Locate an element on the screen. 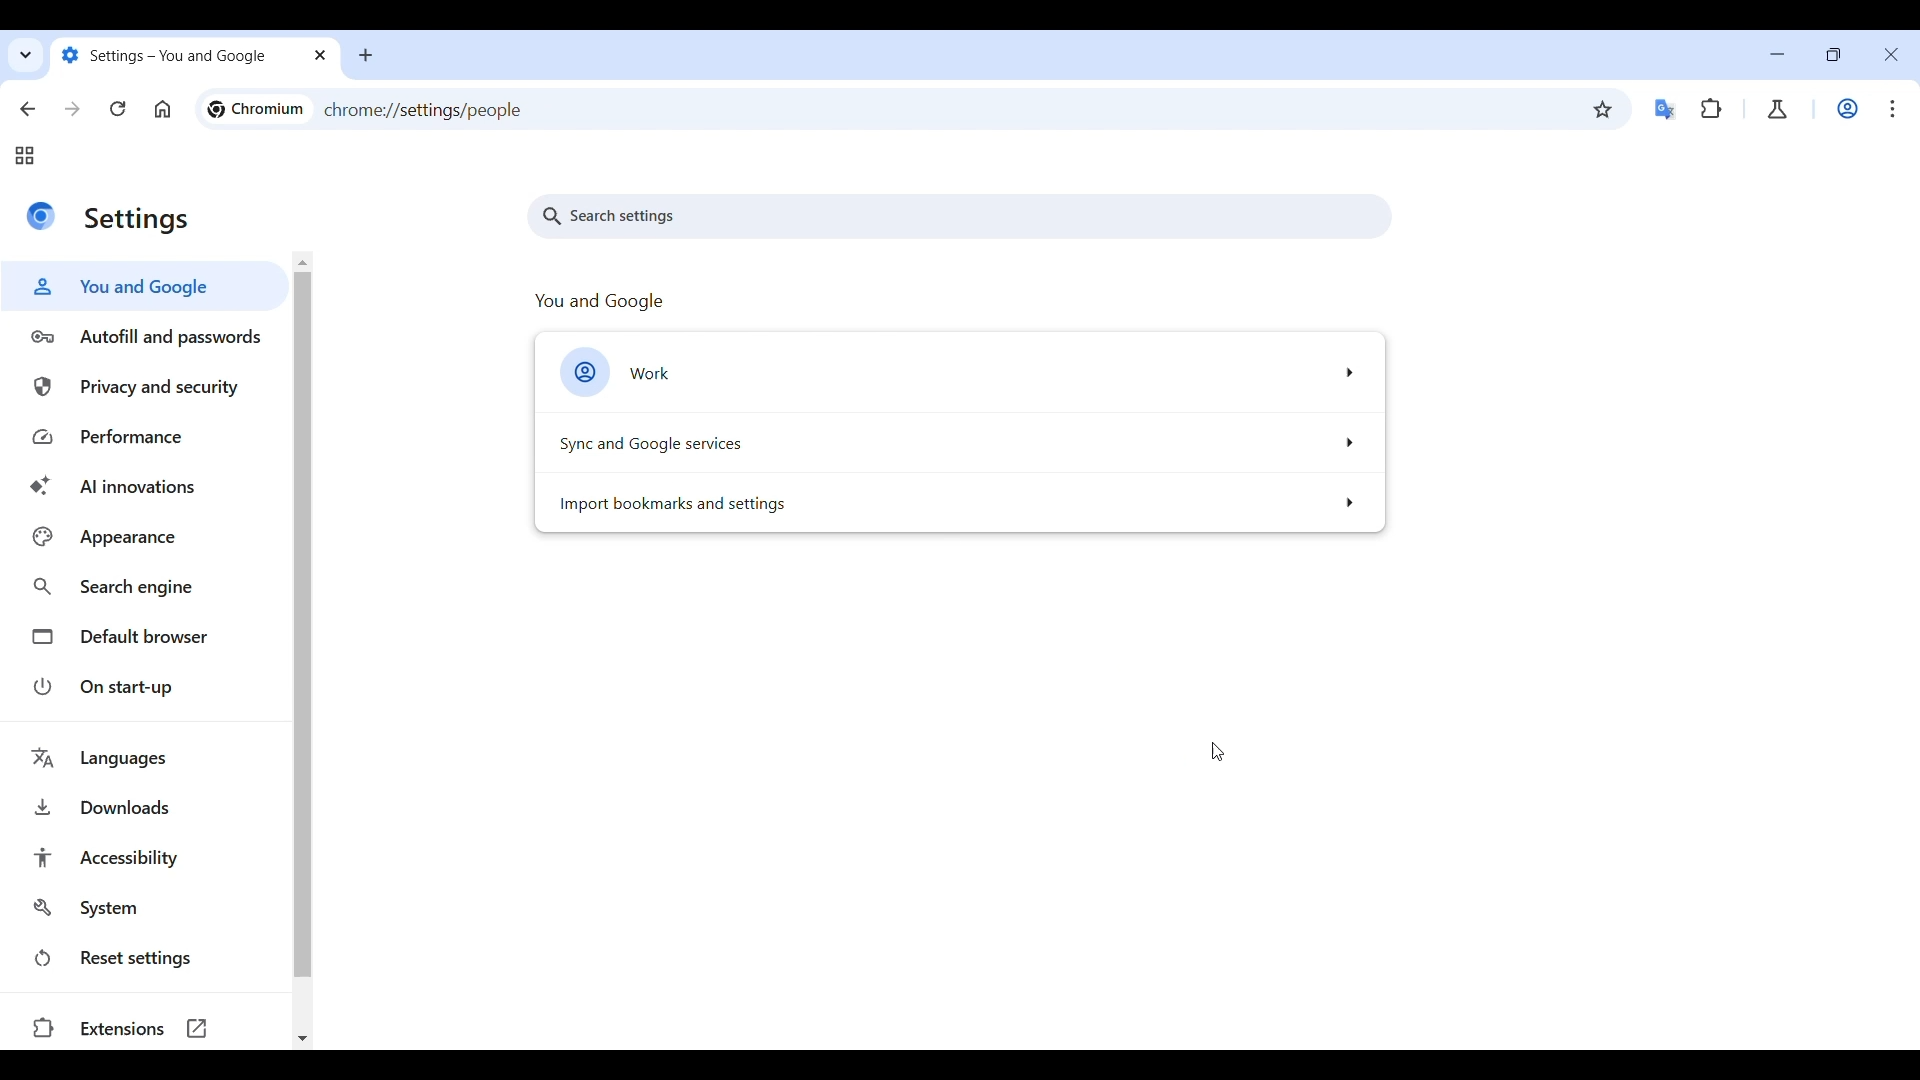 Image resolution: width=1920 pixels, height=1080 pixels. Google translator extension is located at coordinates (1667, 110).